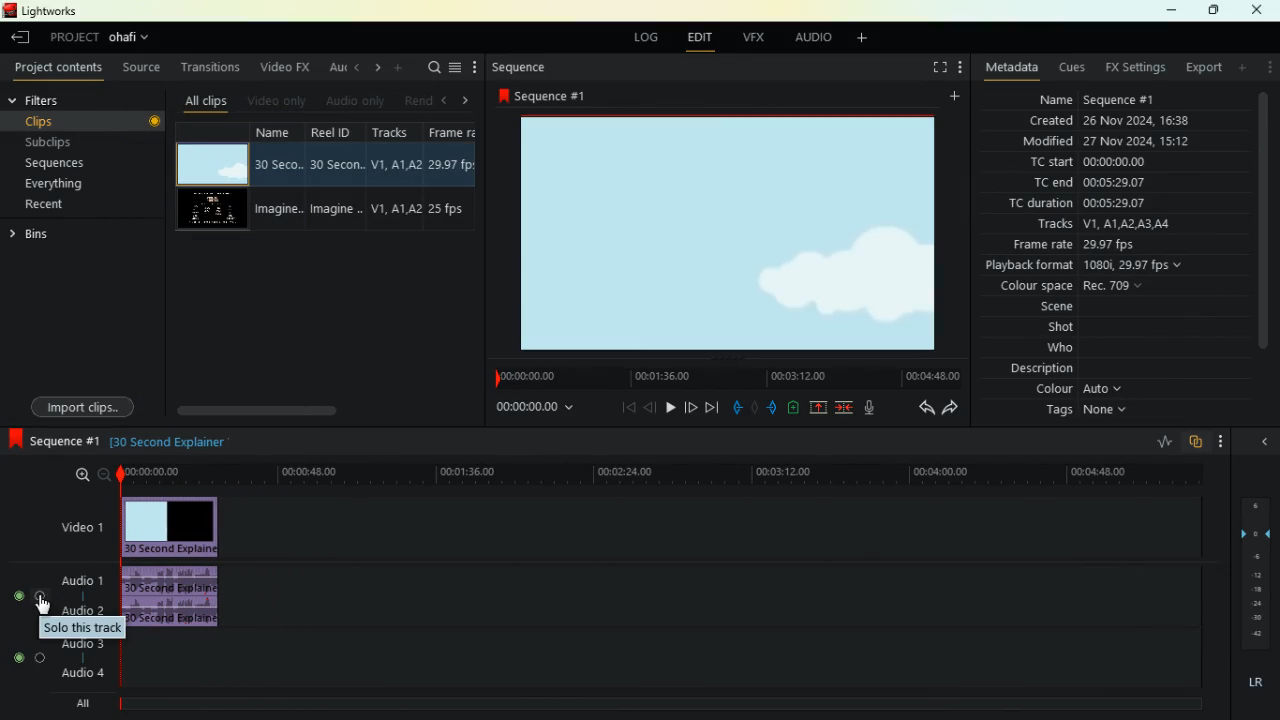 This screenshot has width=1280, height=720. Describe the element at coordinates (820, 409) in the screenshot. I see `up` at that location.